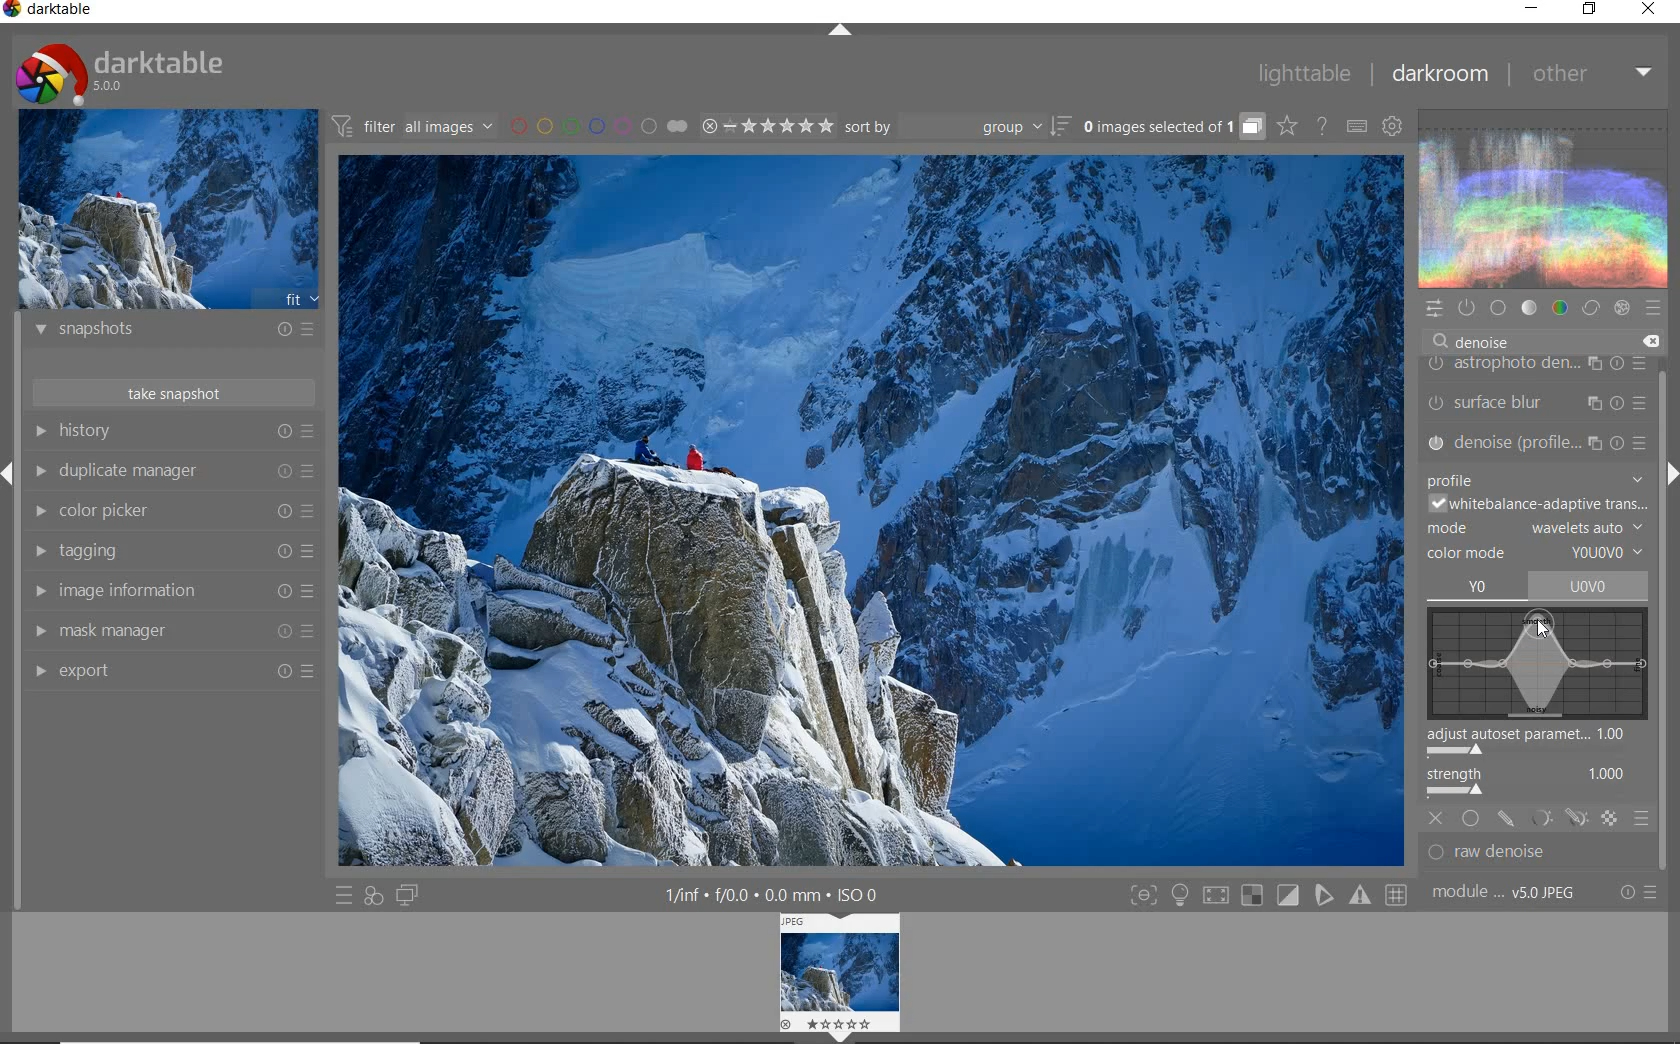 Image resolution: width=1680 pixels, height=1044 pixels. Describe the element at coordinates (1621, 308) in the screenshot. I see `effect` at that location.